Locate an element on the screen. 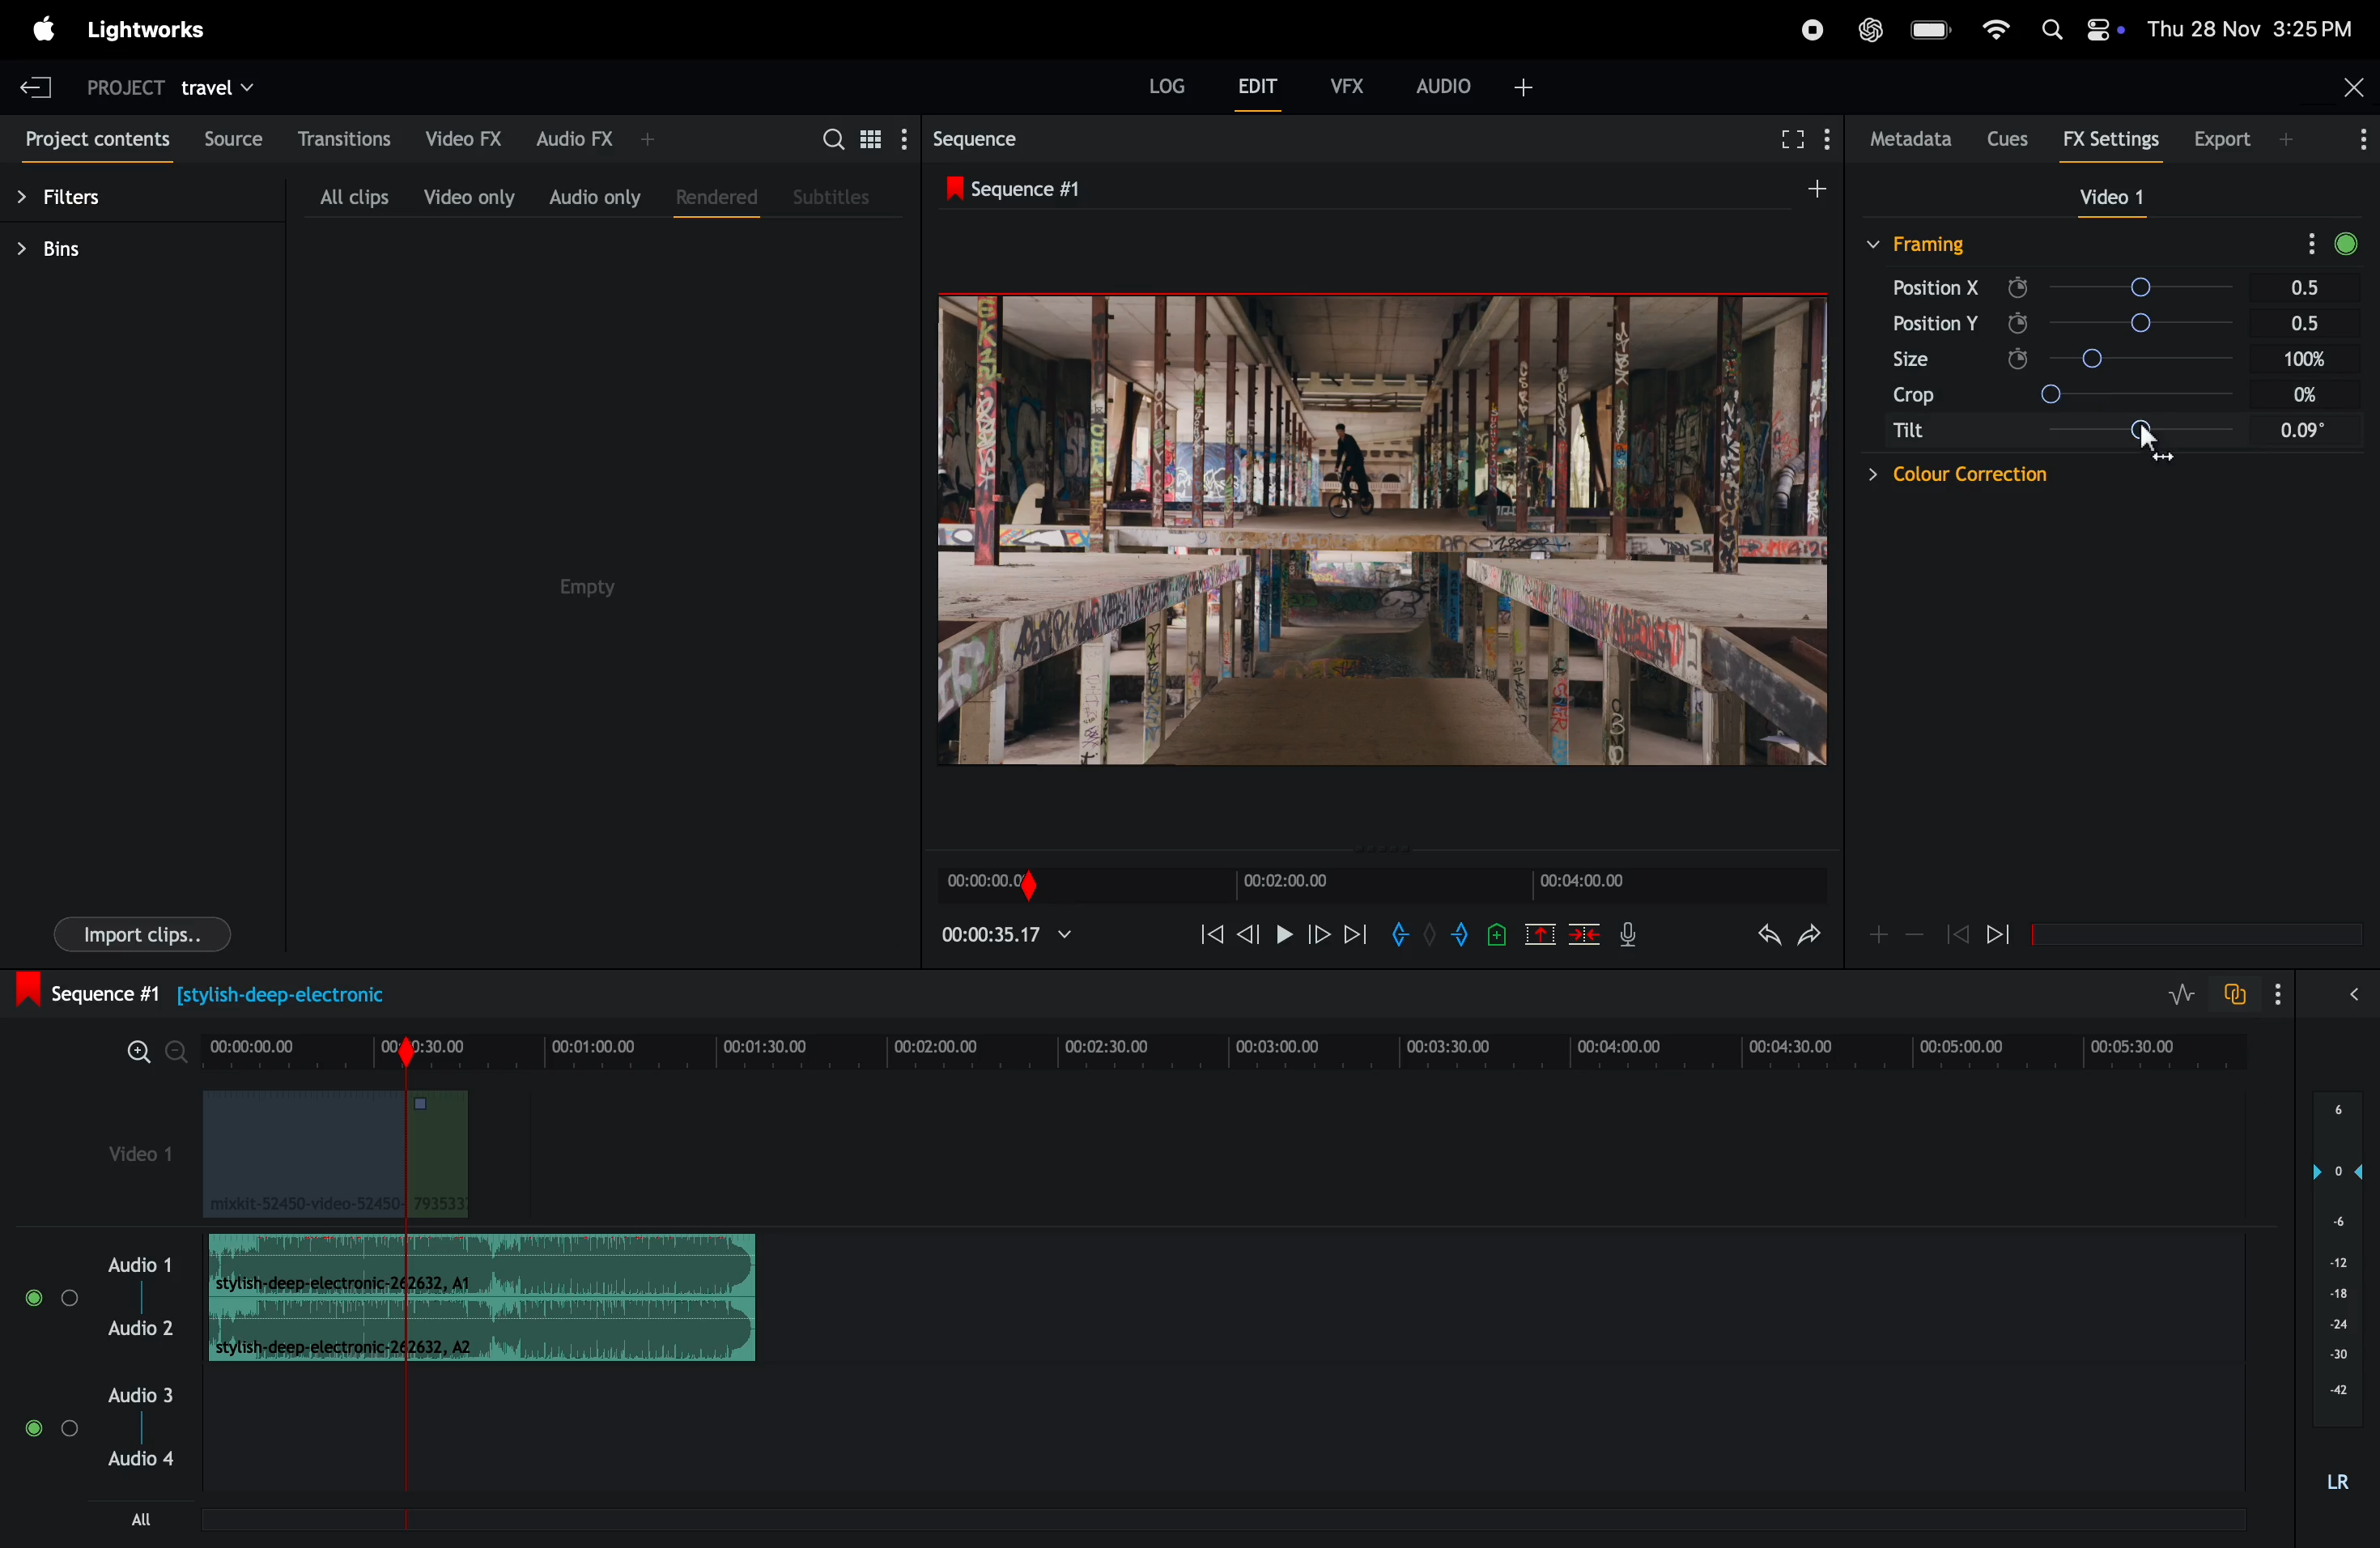 This screenshot has width=2380, height=1548. video Fx is located at coordinates (462, 136).